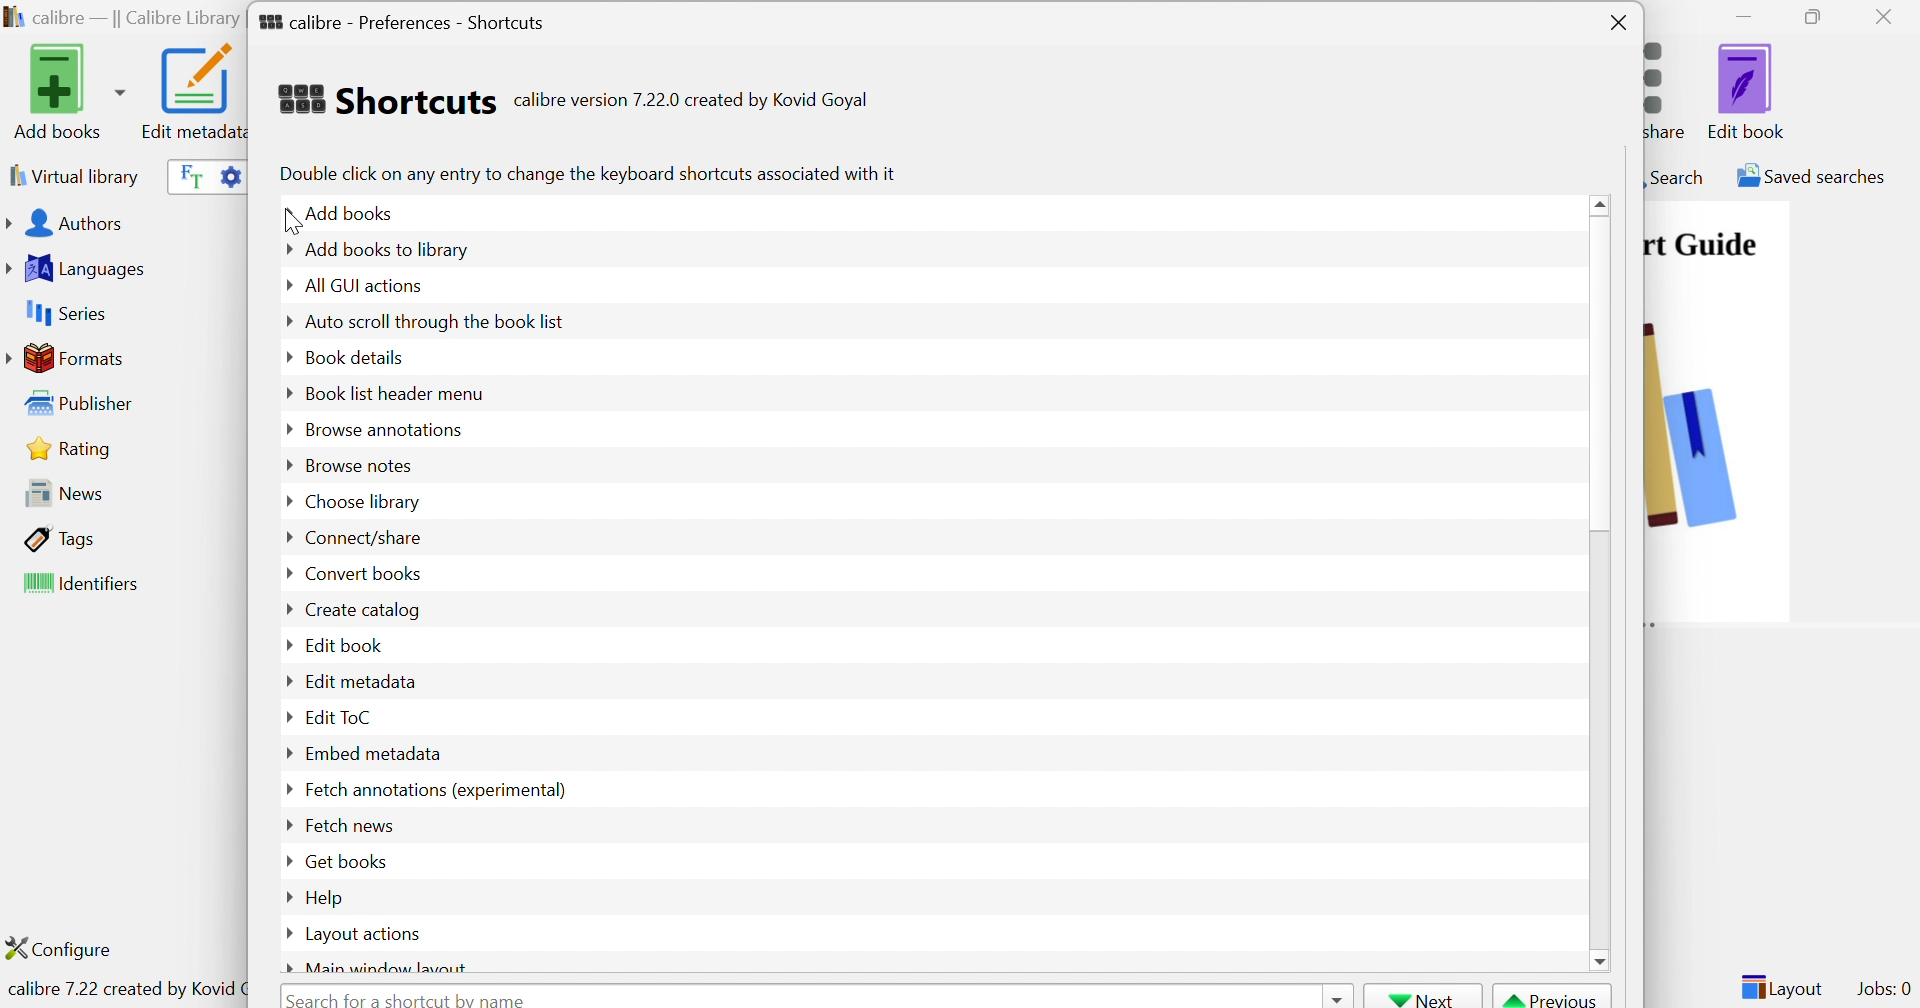  What do you see at coordinates (281, 465) in the screenshot?
I see `Drop Down` at bounding box center [281, 465].